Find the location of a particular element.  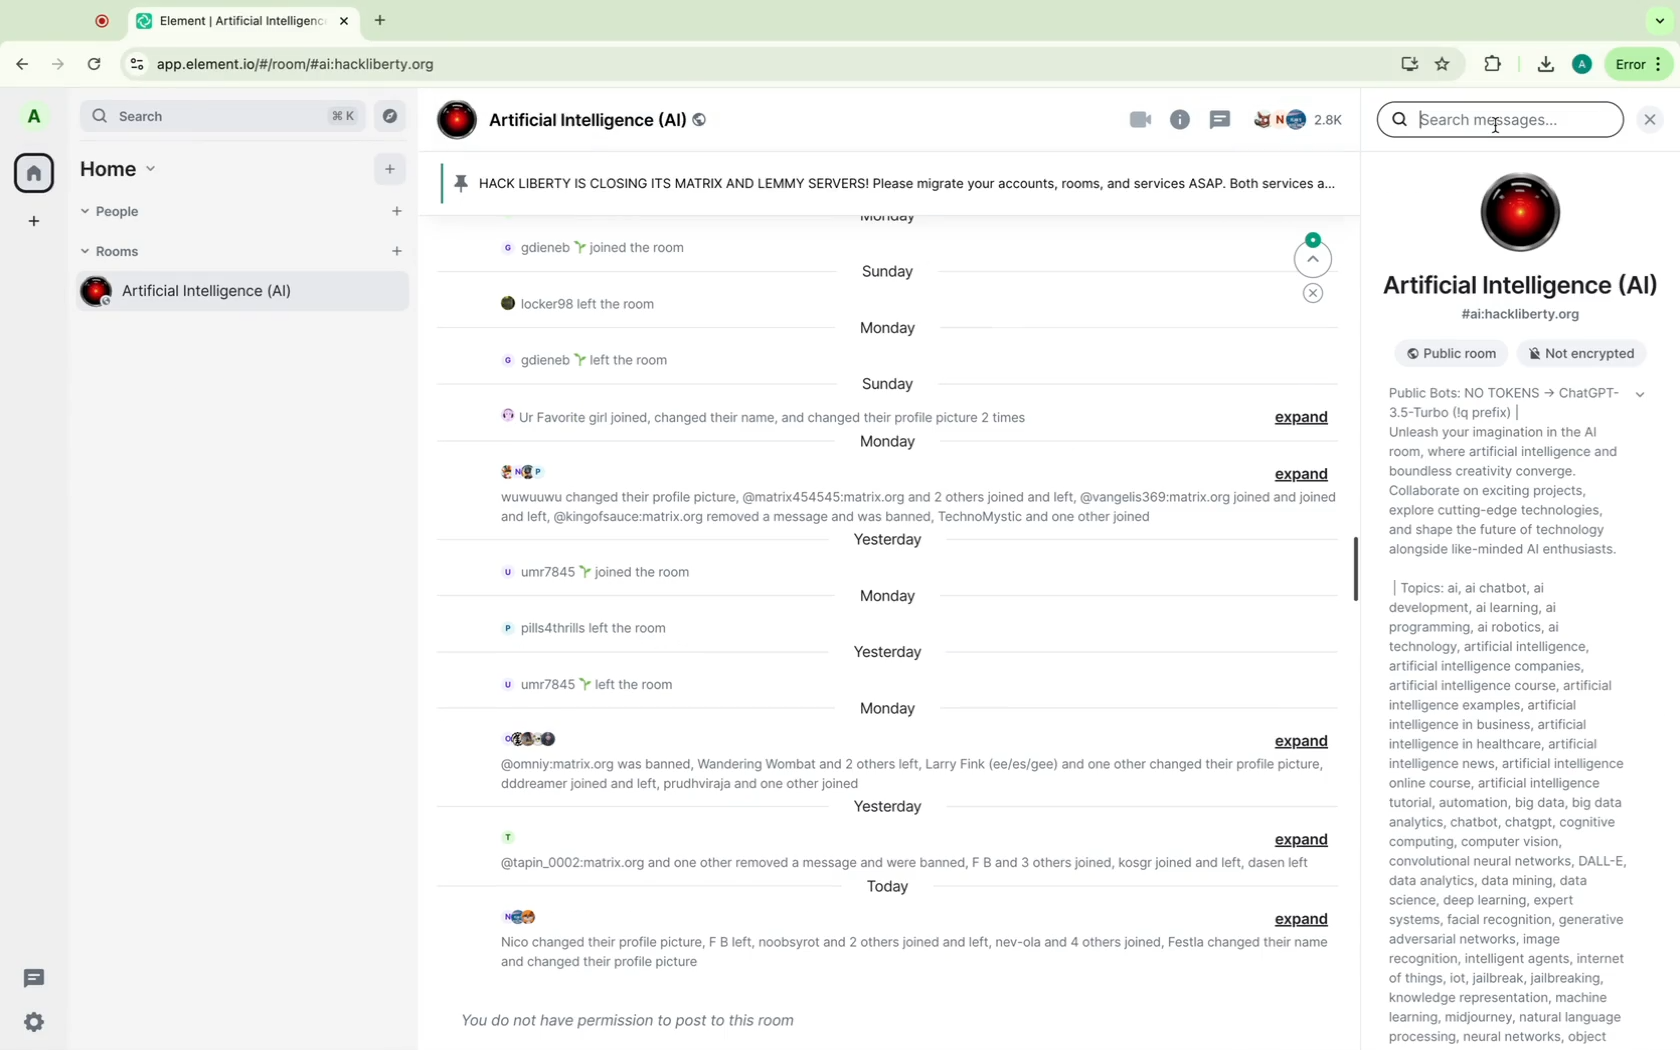

name is located at coordinates (1524, 287).